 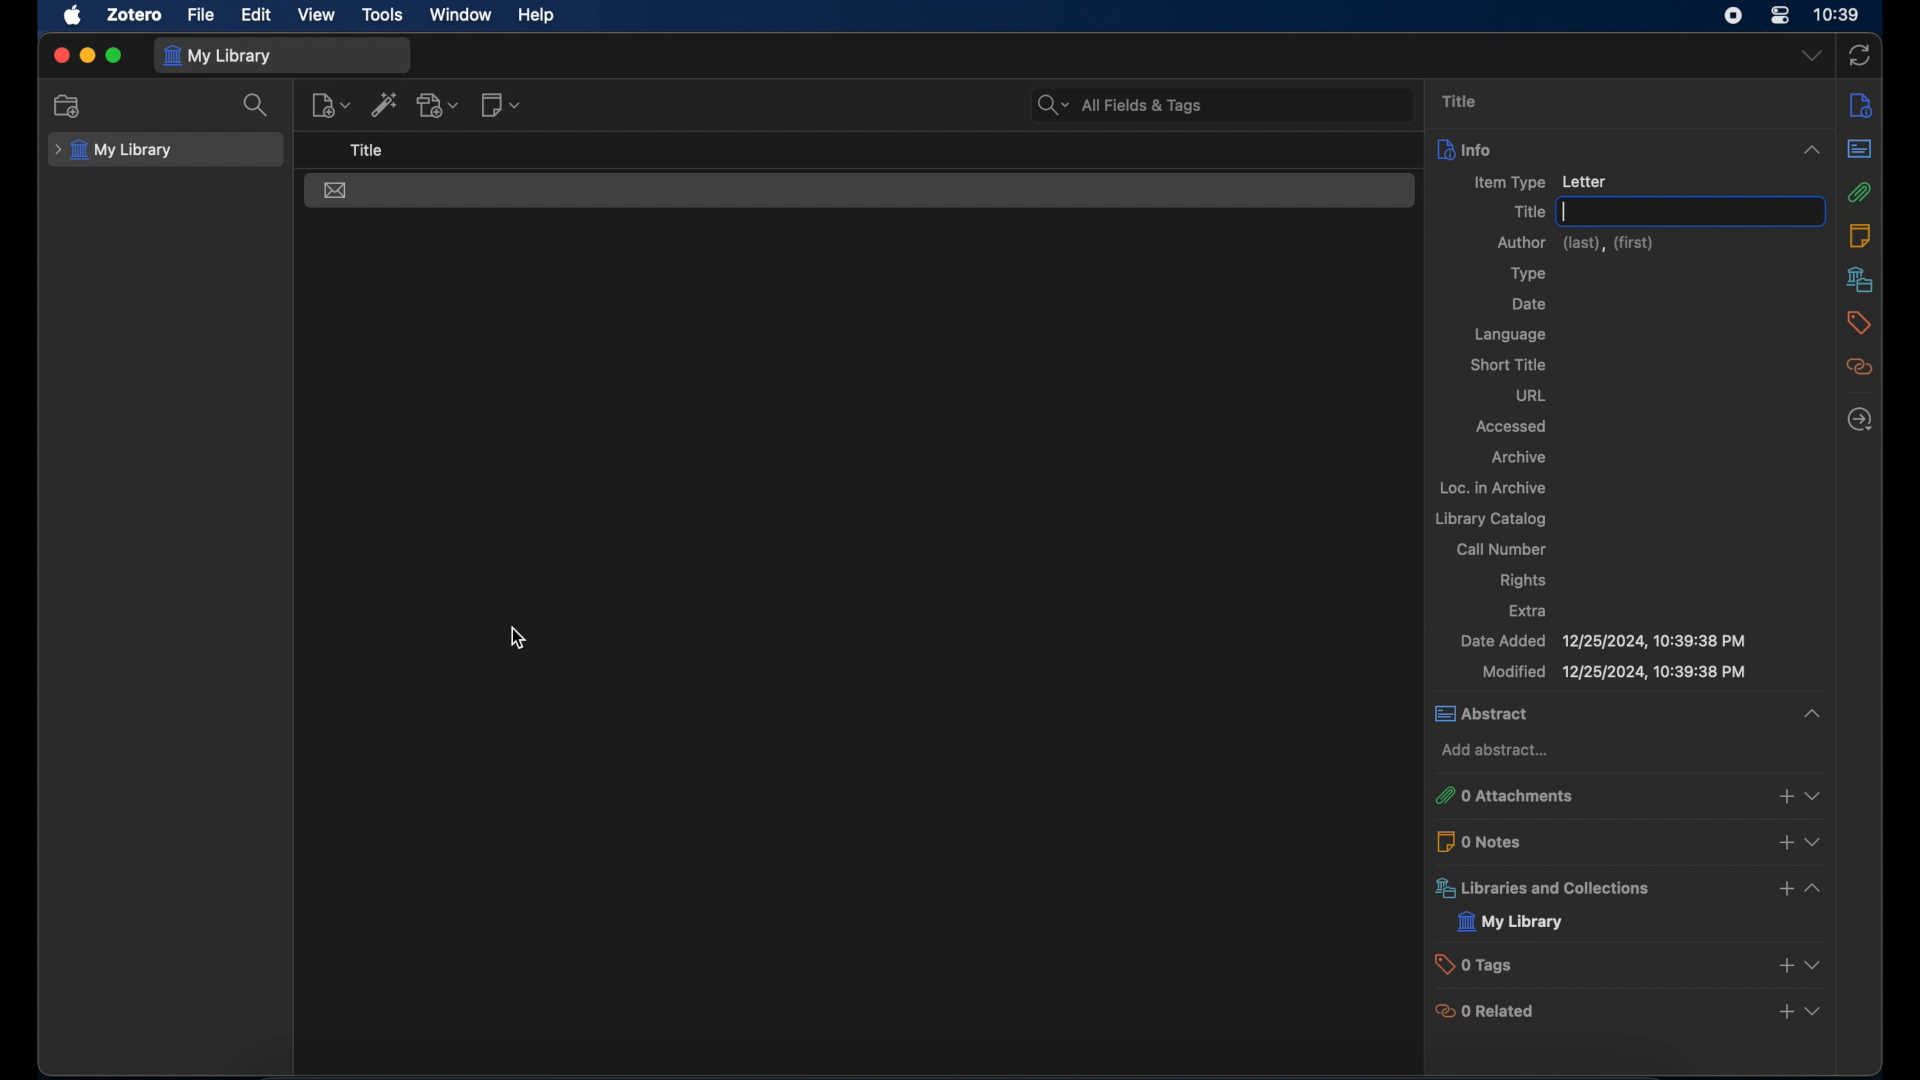 I want to click on view more, so click(x=1813, y=964).